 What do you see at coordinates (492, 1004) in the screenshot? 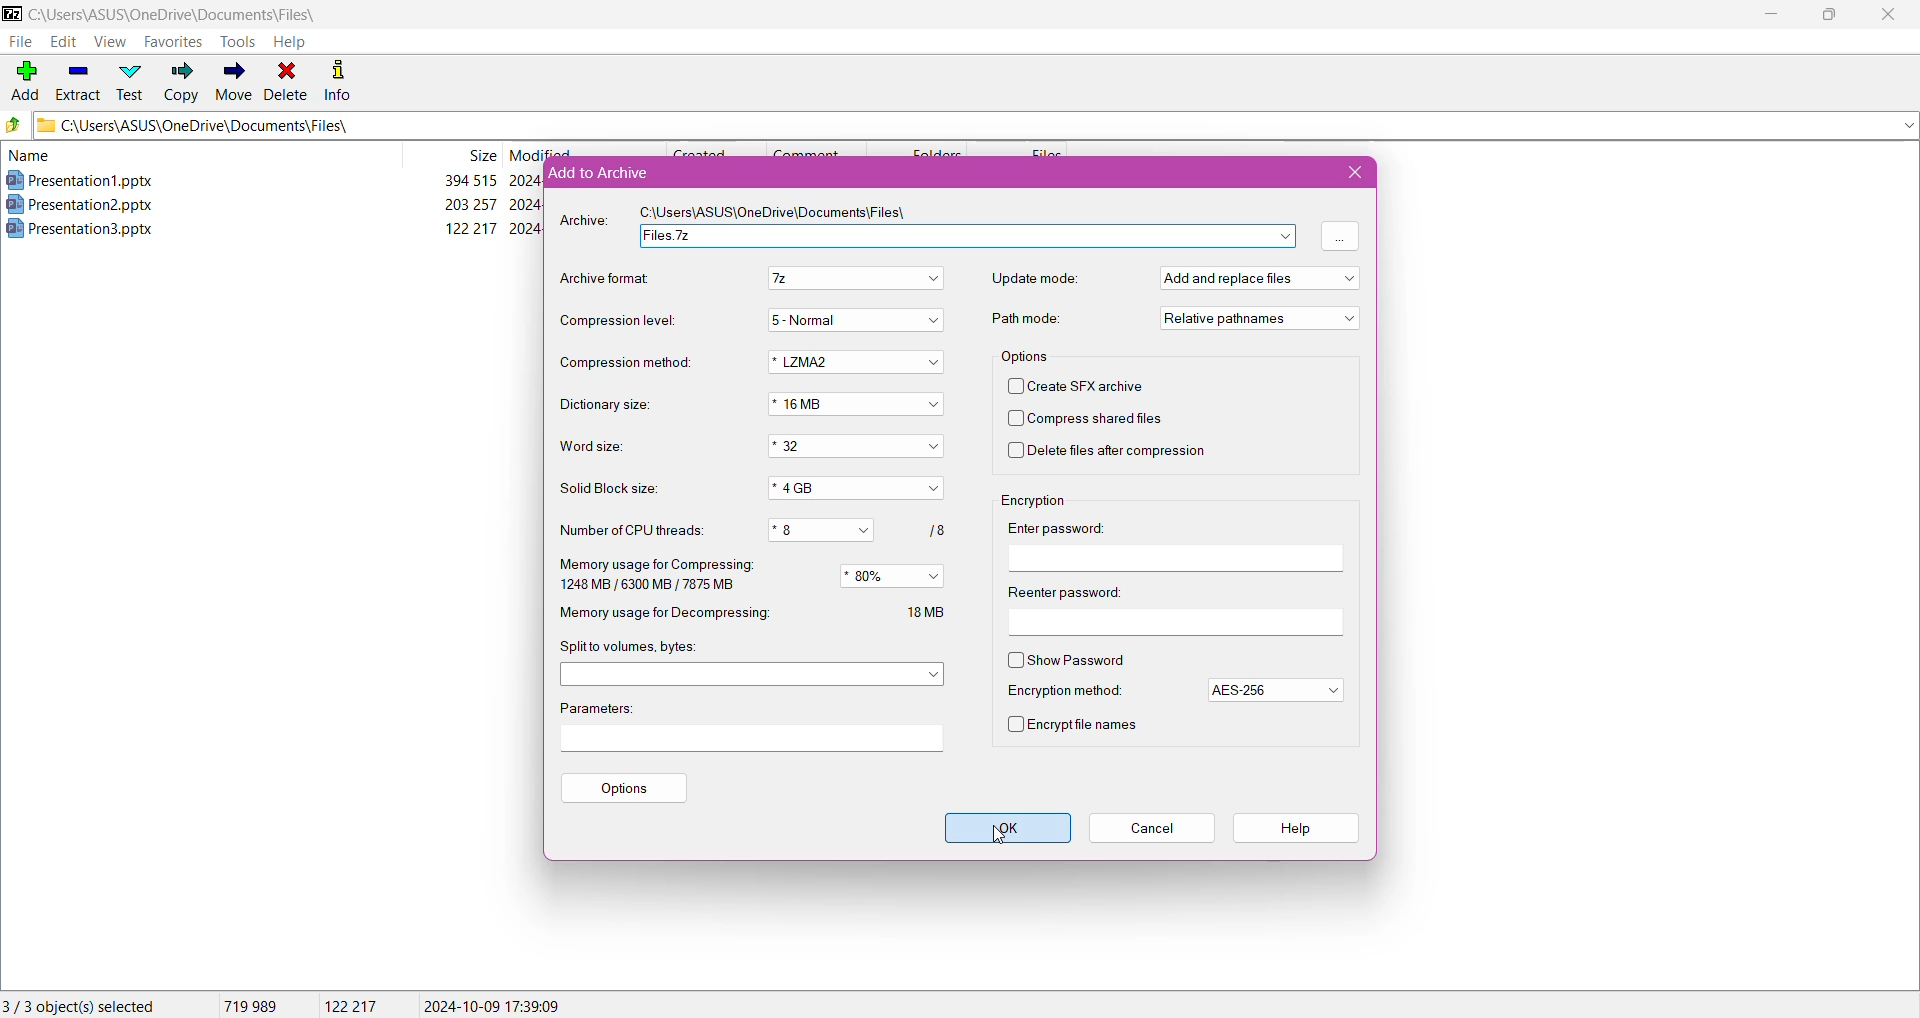
I see `2024-10-07 17:39:09` at bounding box center [492, 1004].